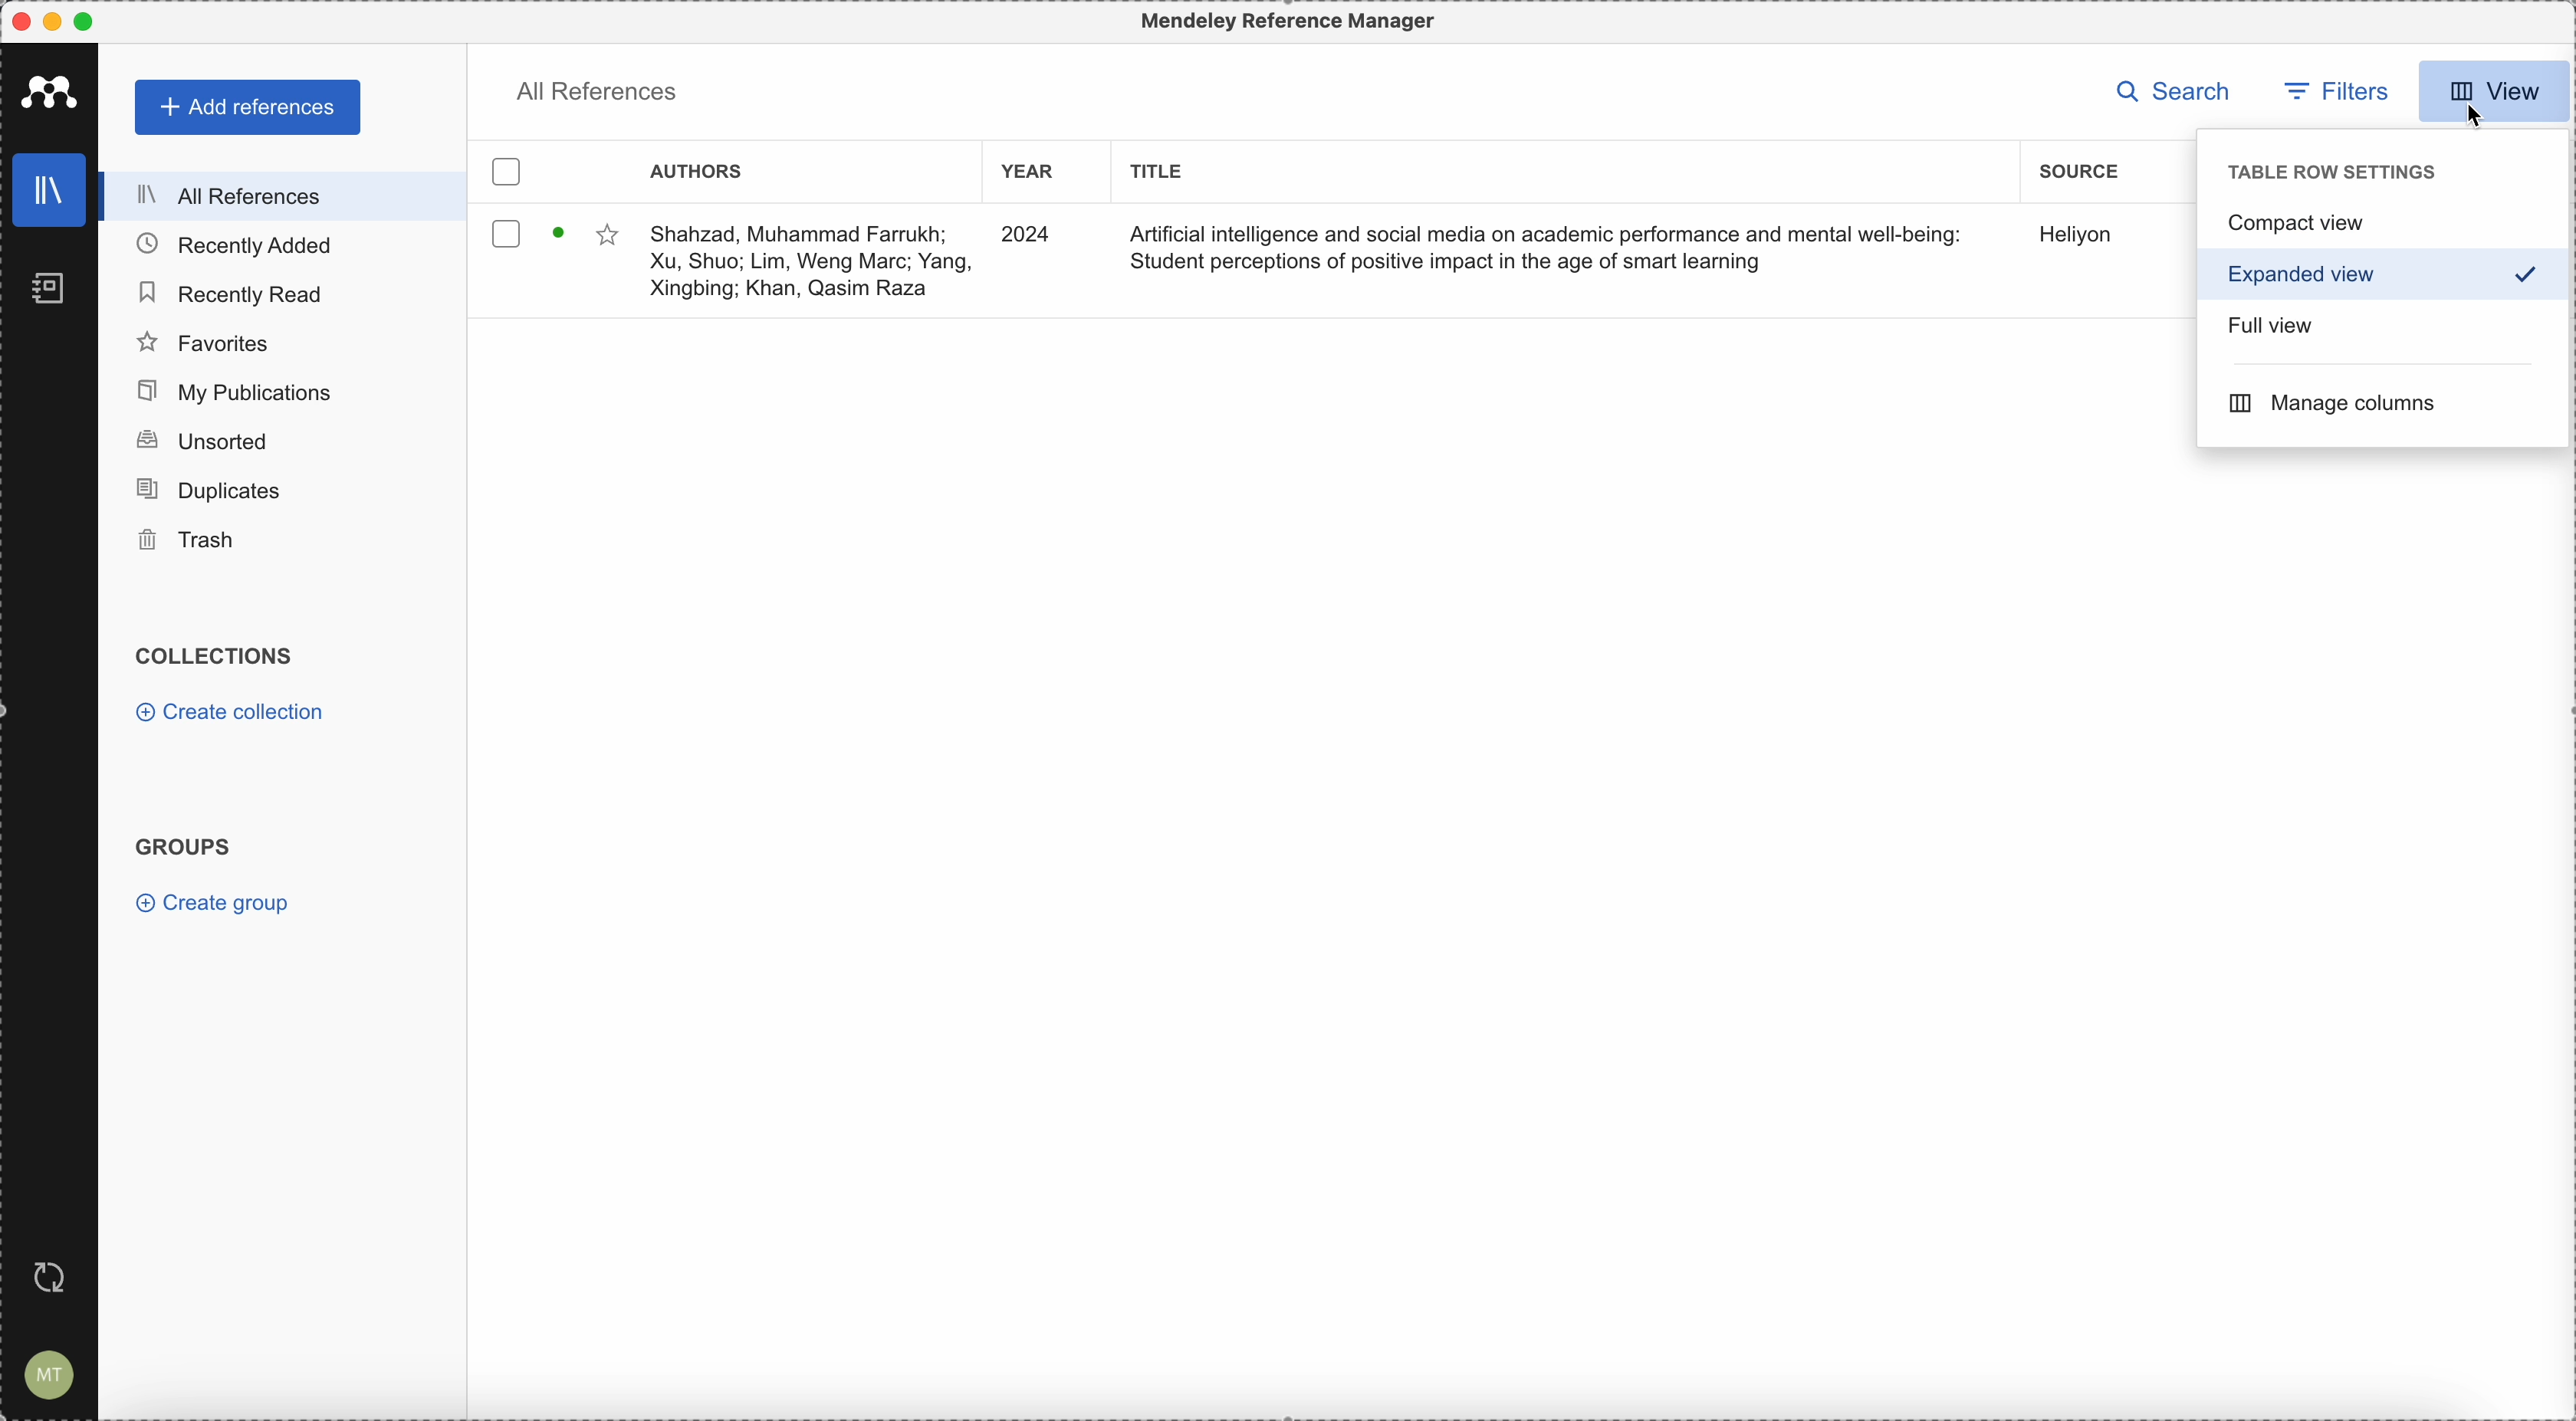  Describe the element at coordinates (238, 245) in the screenshot. I see `recently added` at that location.